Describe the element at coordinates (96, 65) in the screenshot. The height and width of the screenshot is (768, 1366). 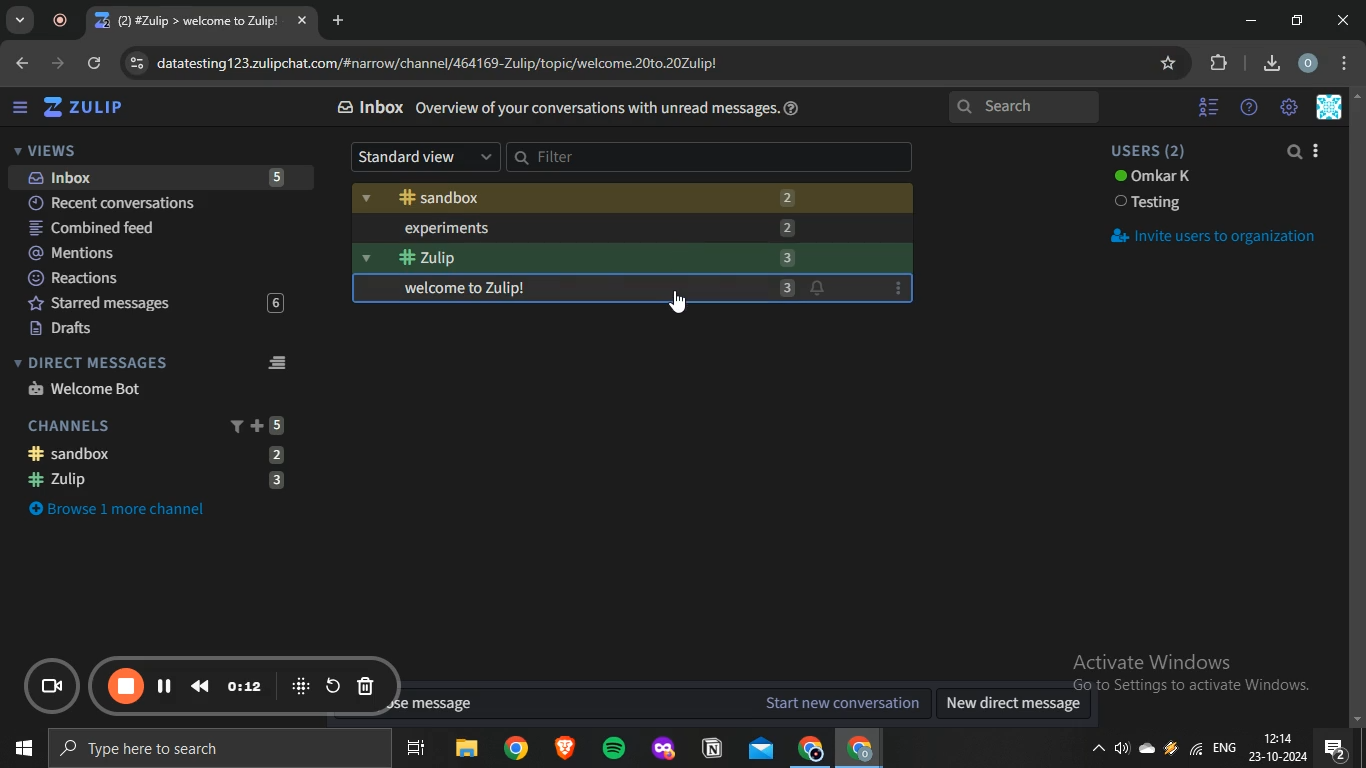
I see `reload` at that location.